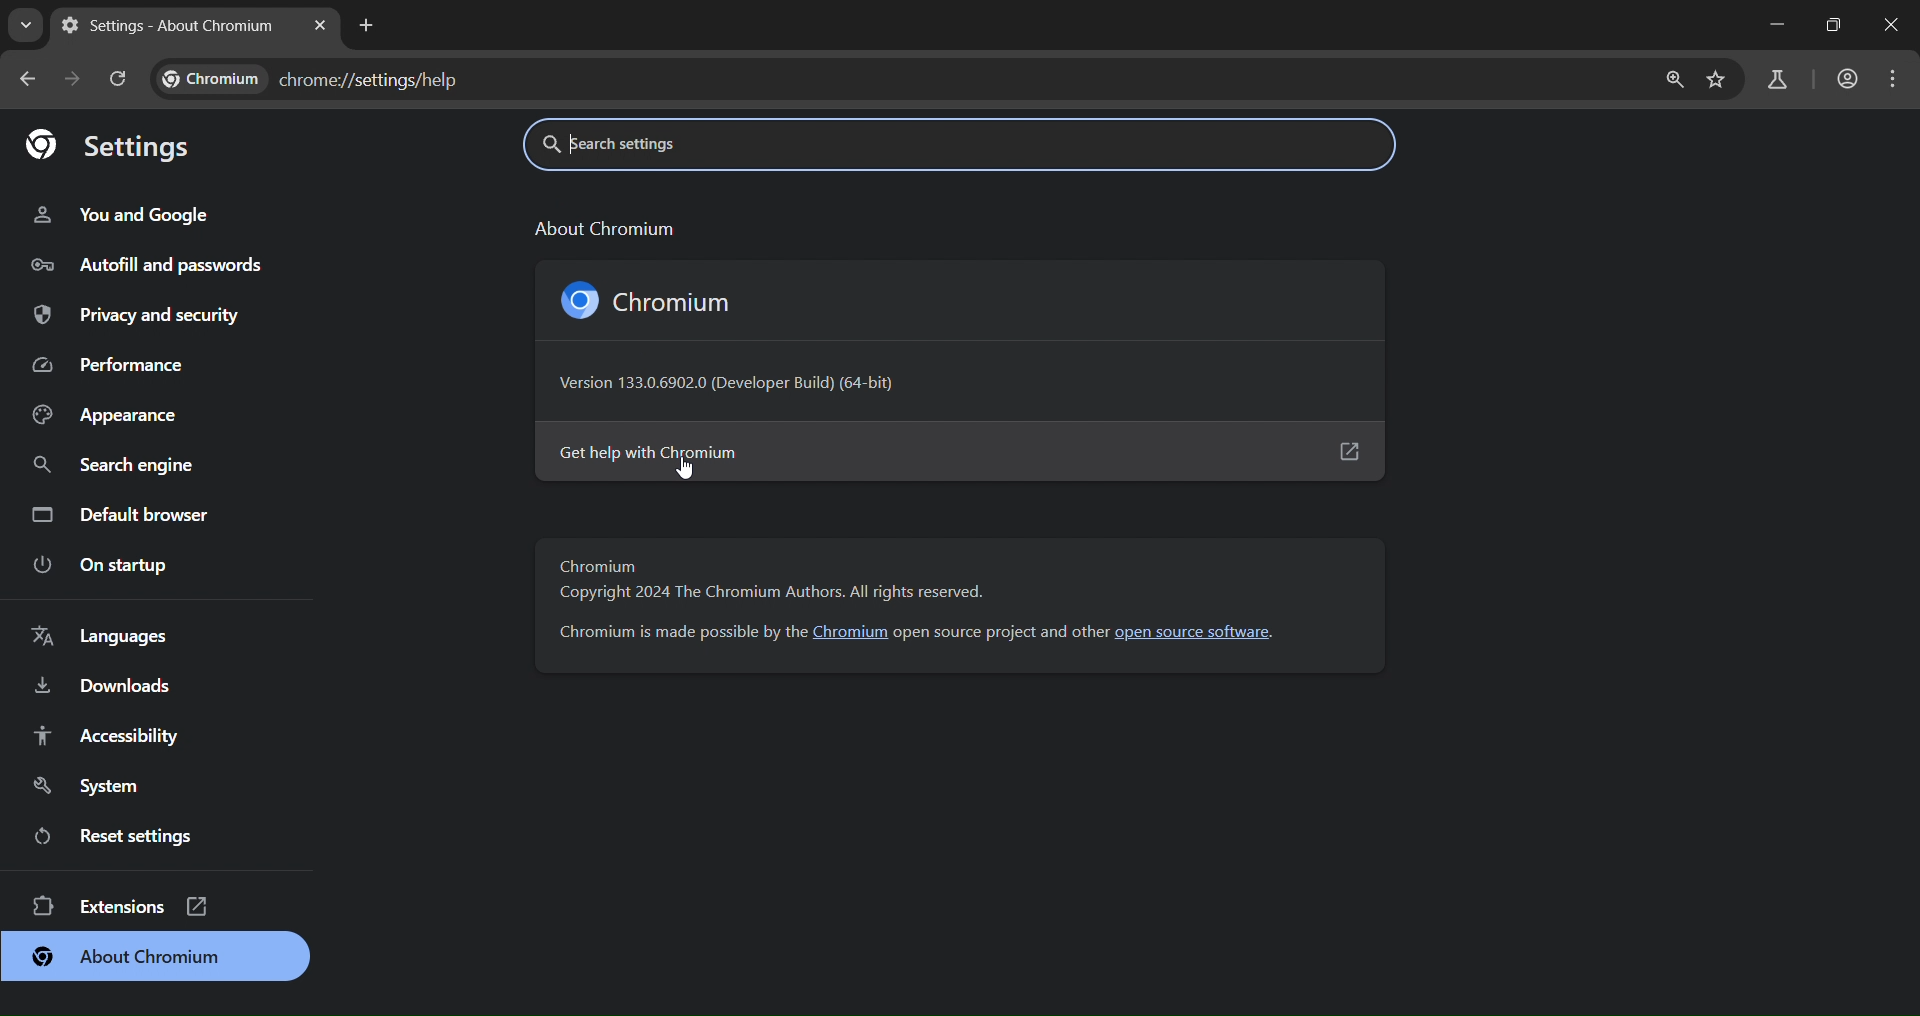 The width and height of the screenshot is (1920, 1016). Describe the element at coordinates (599, 566) in the screenshot. I see `Chromium` at that location.